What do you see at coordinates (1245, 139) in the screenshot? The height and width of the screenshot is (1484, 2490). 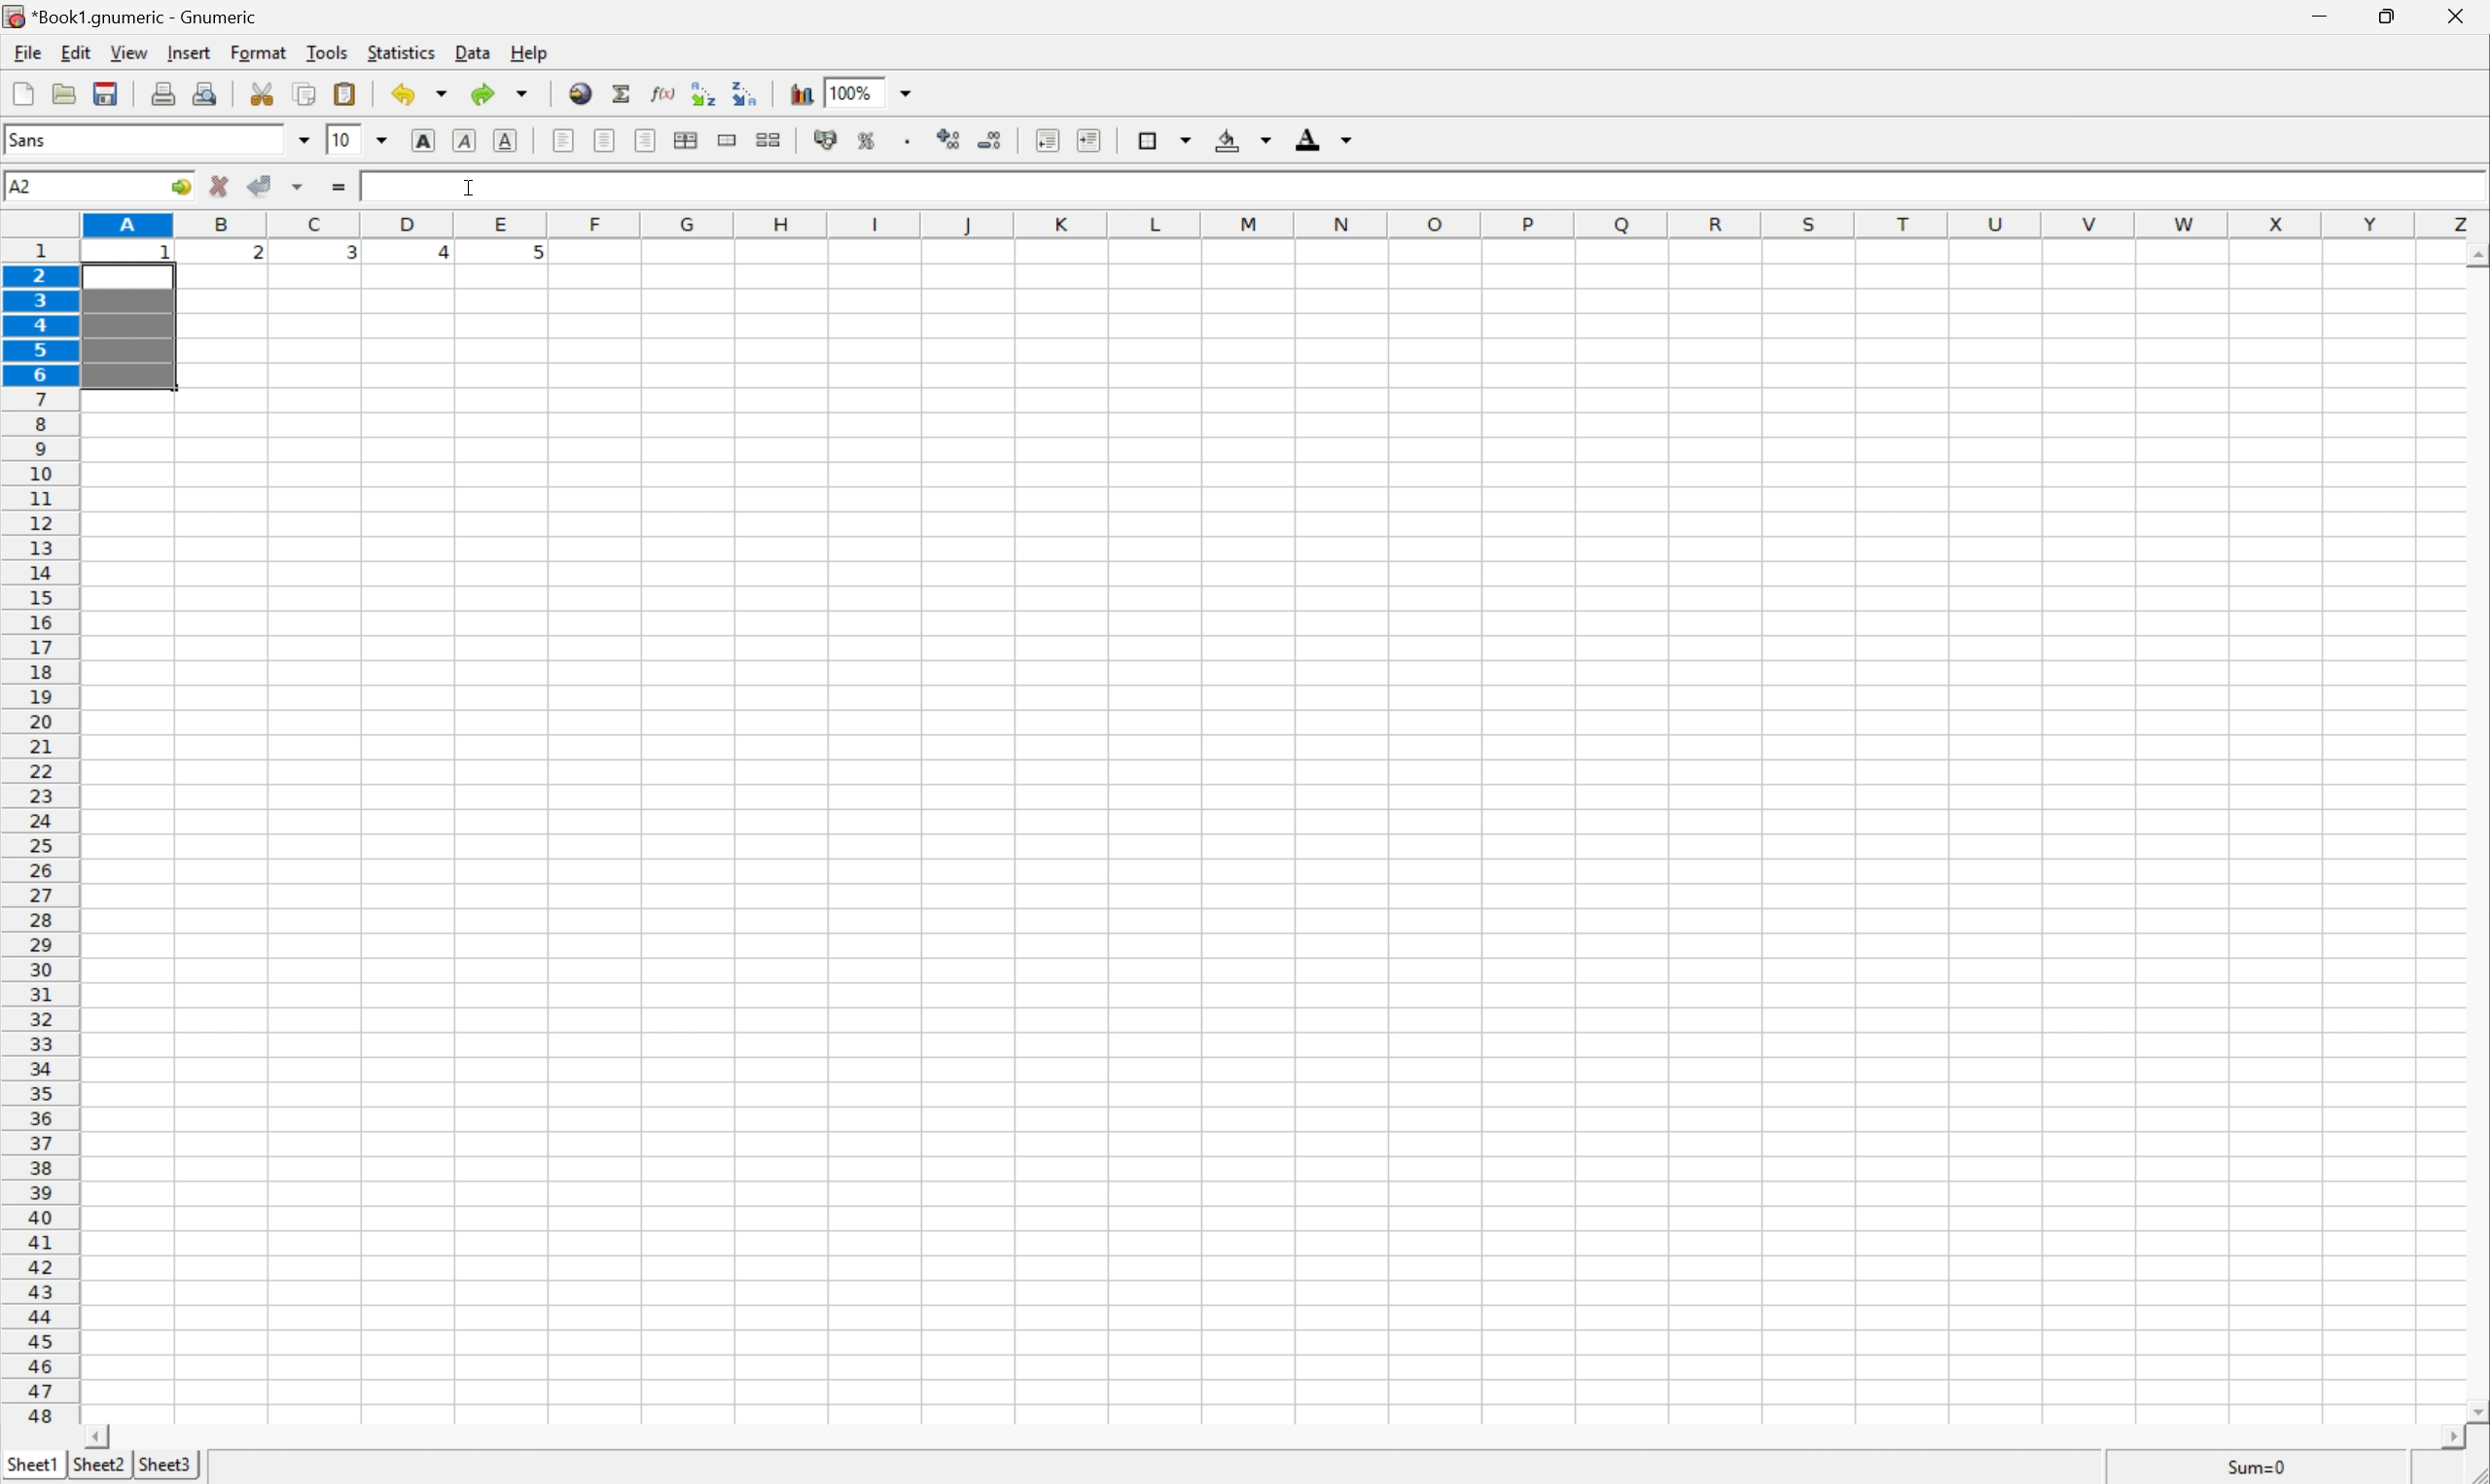 I see `background` at bounding box center [1245, 139].